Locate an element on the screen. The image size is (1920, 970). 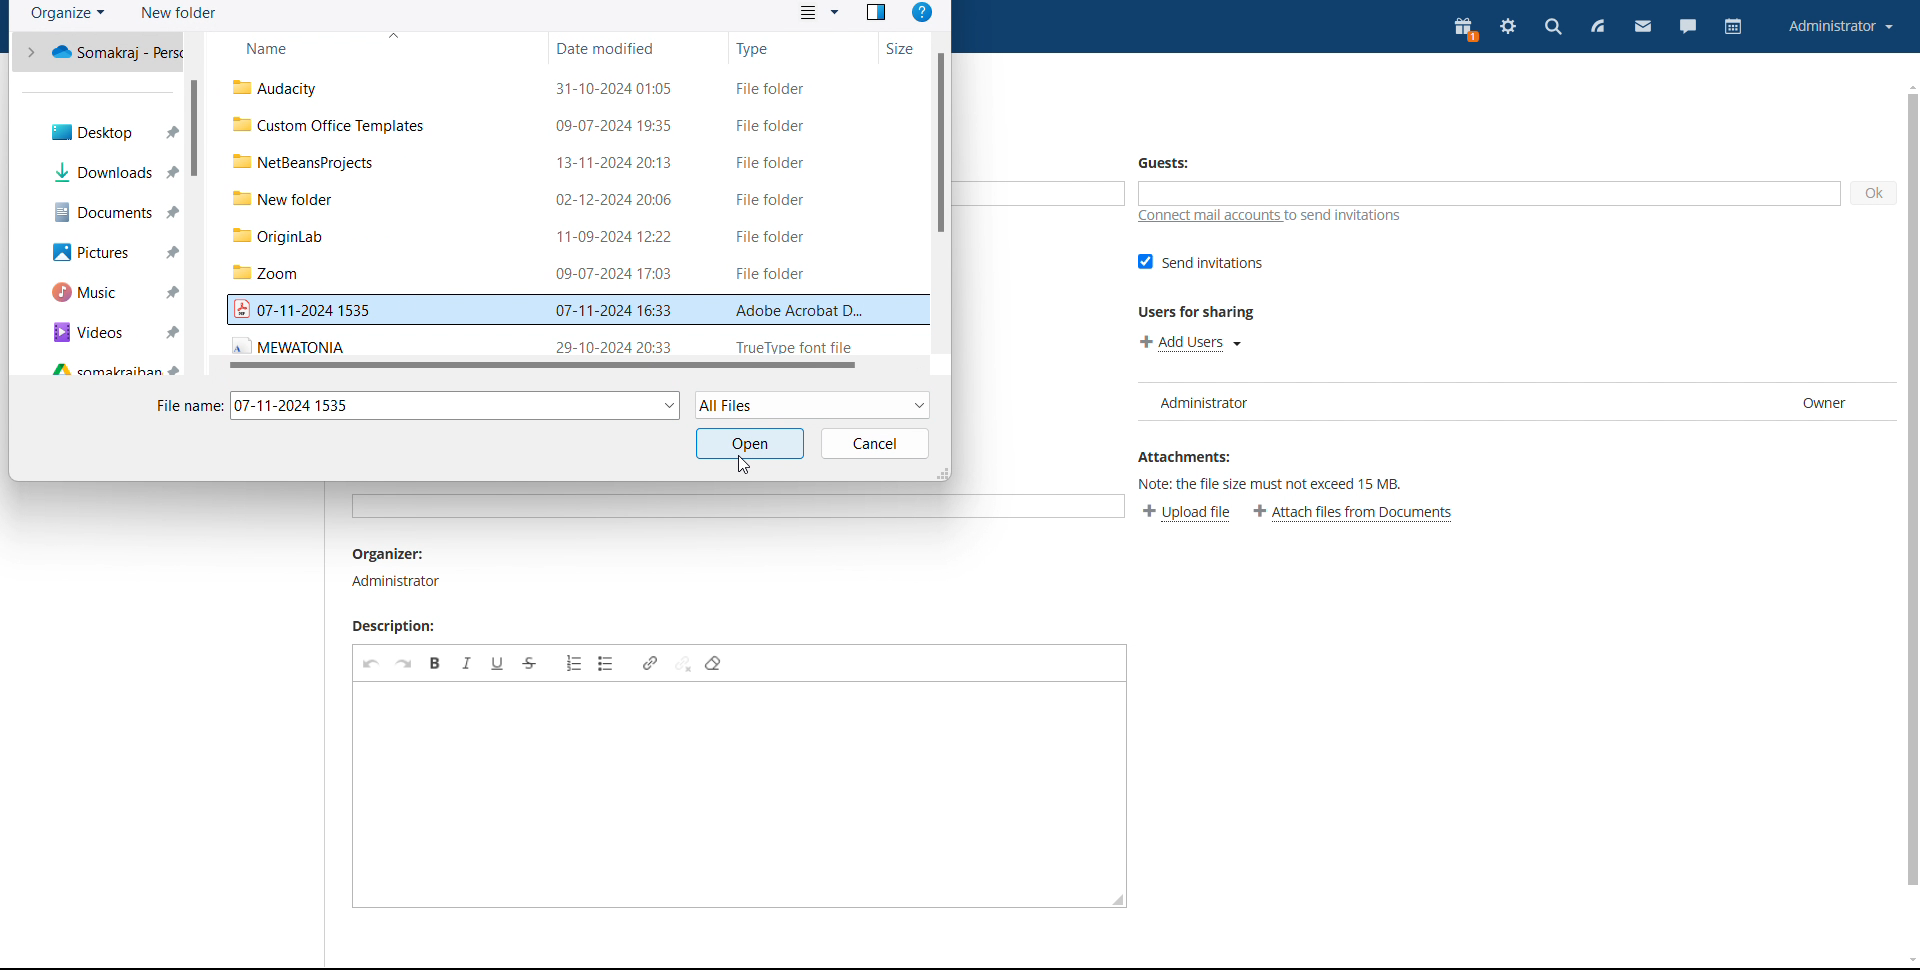
insert/remove numbered list is located at coordinates (574, 663).